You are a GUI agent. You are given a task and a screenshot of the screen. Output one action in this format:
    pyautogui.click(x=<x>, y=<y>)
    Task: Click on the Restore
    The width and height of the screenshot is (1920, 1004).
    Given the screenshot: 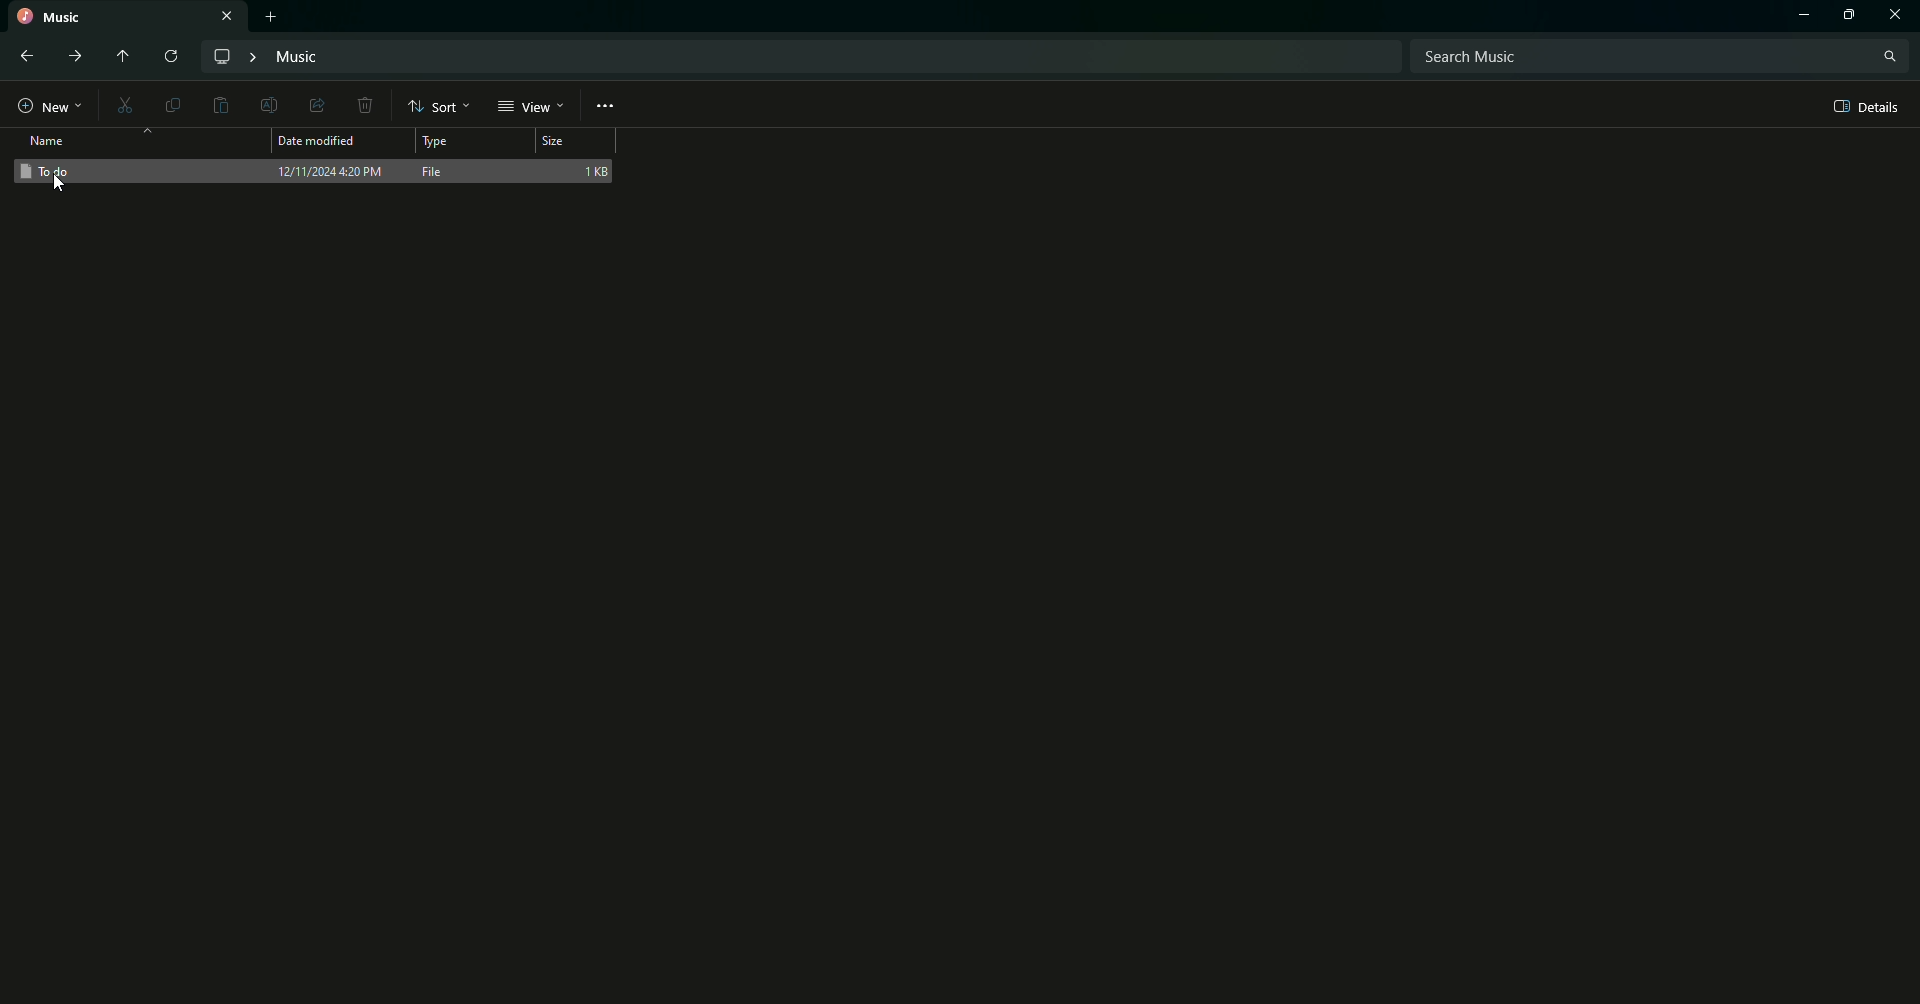 What is the action you would take?
    pyautogui.click(x=1849, y=15)
    